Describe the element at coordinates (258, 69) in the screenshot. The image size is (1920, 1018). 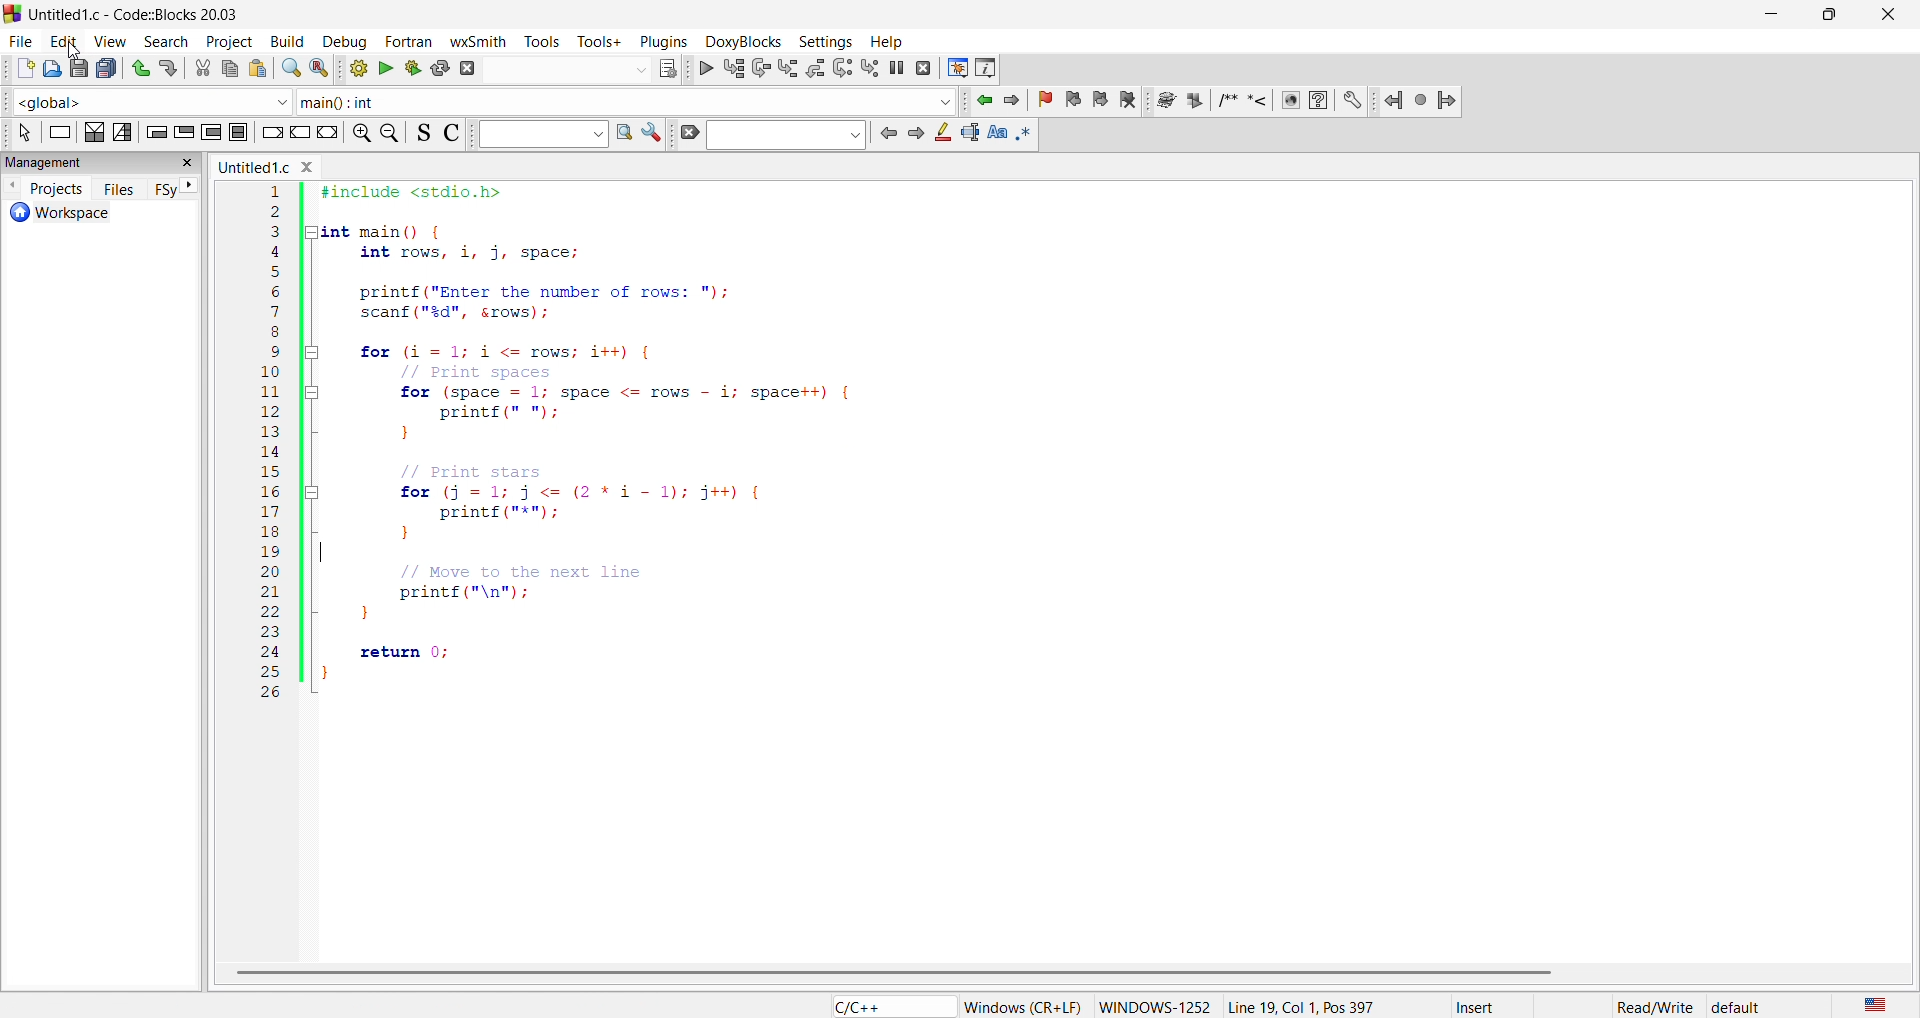
I see `paste` at that location.